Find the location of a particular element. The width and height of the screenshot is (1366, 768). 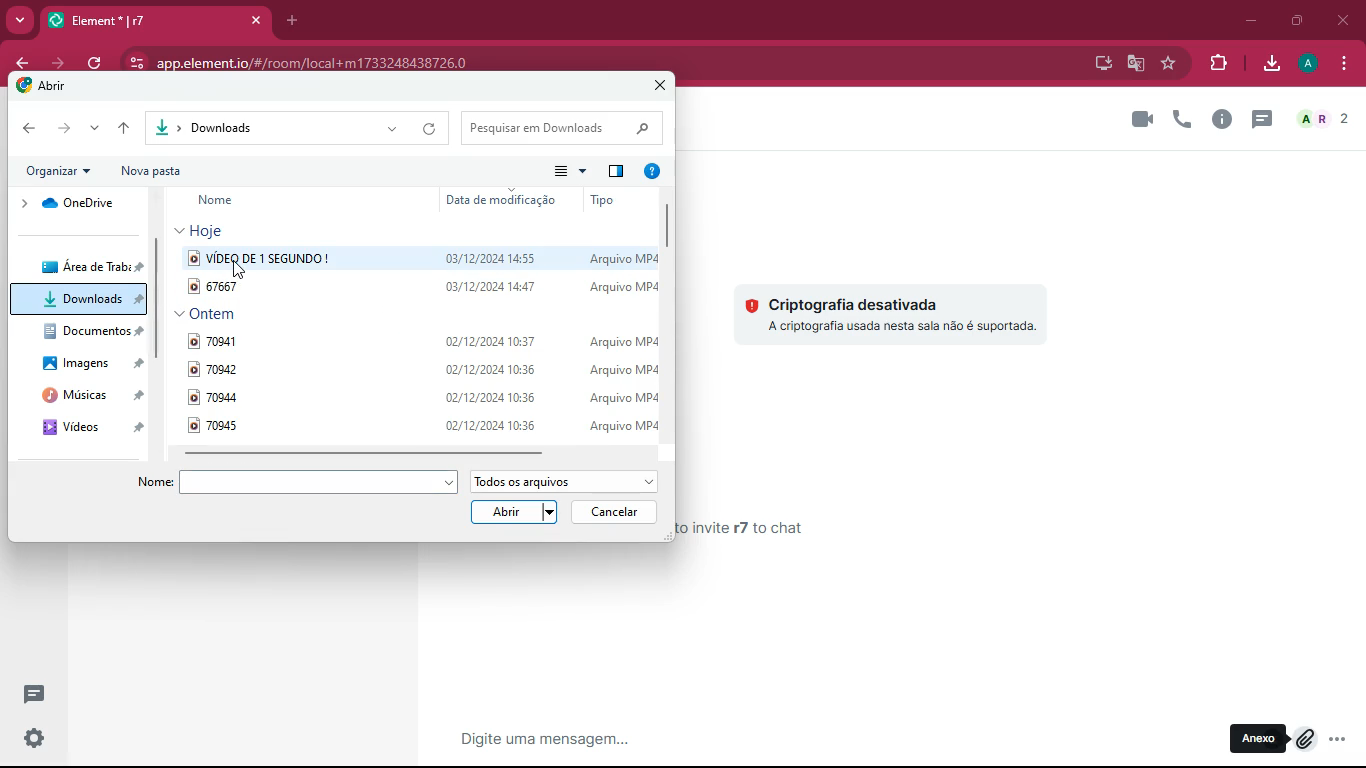

close is located at coordinates (661, 86).